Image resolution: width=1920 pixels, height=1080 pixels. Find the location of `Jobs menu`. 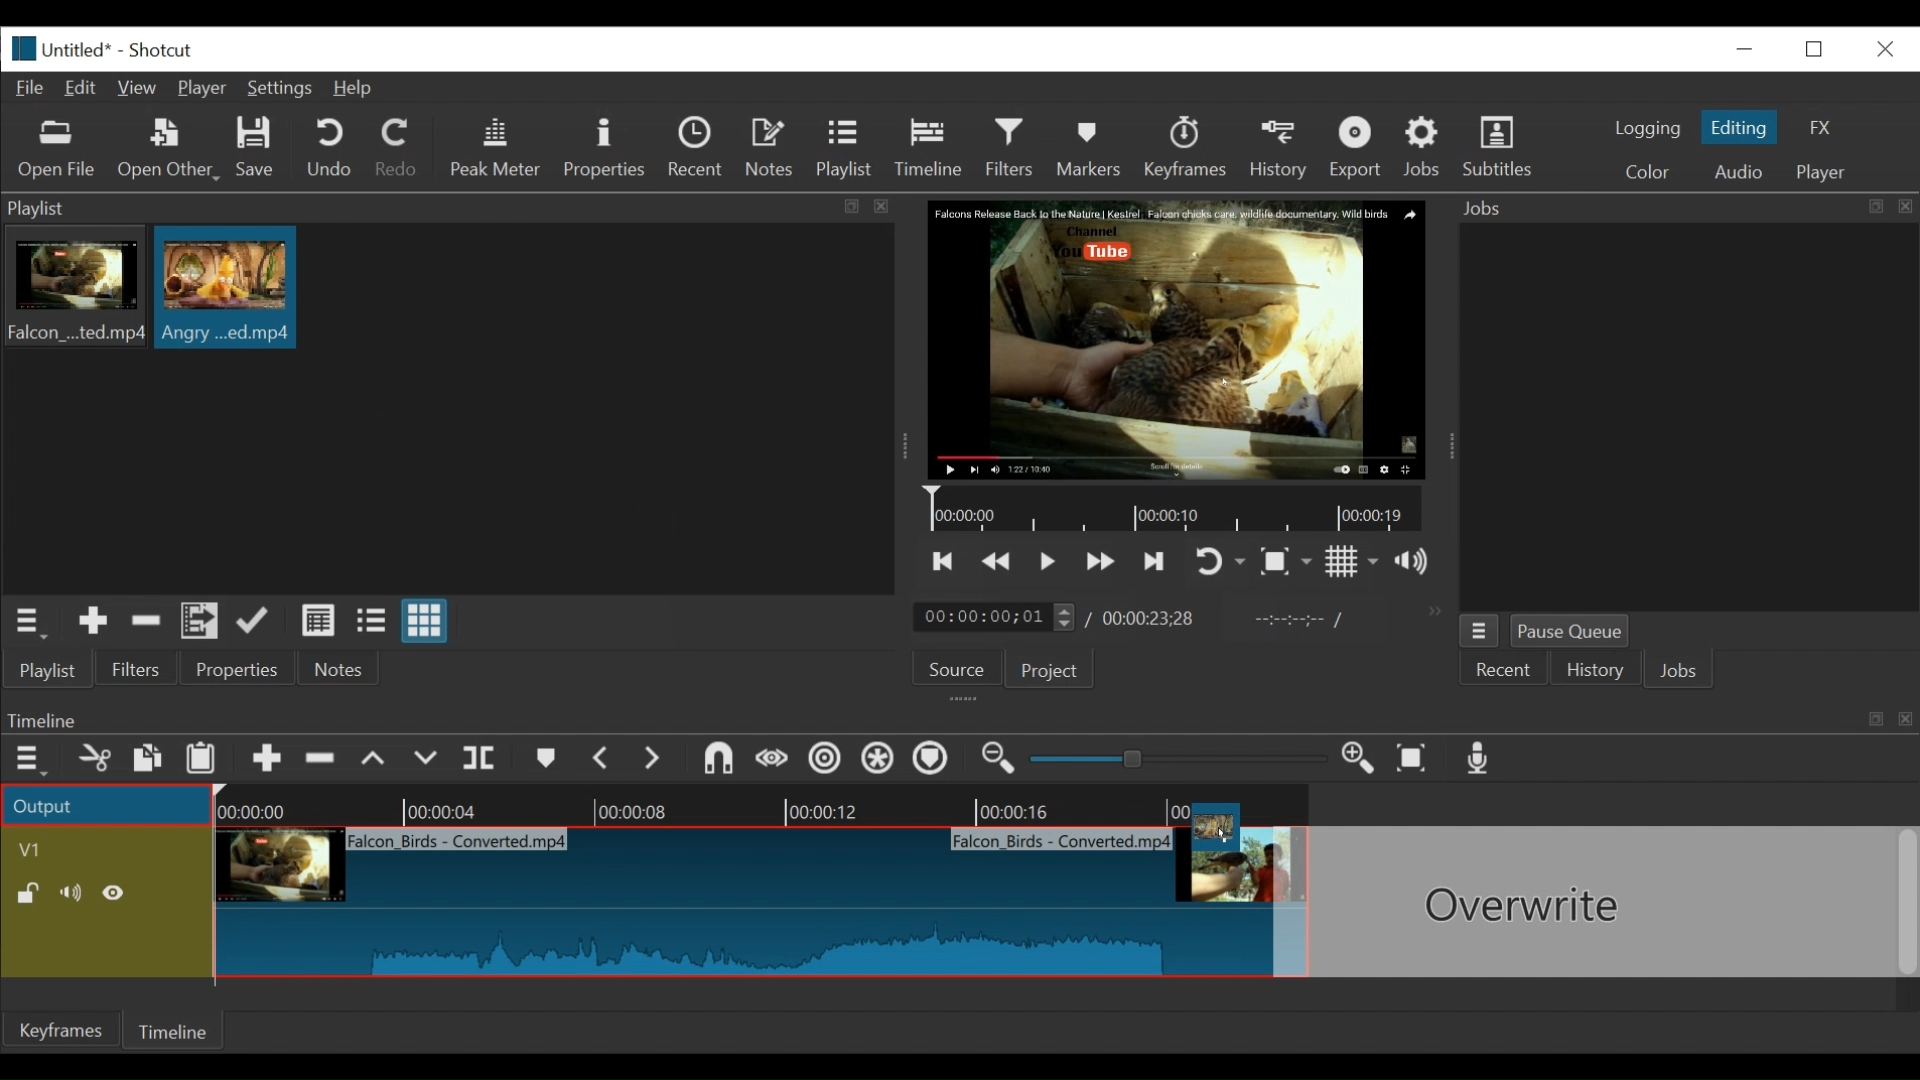

Jobs menu is located at coordinates (1673, 206).